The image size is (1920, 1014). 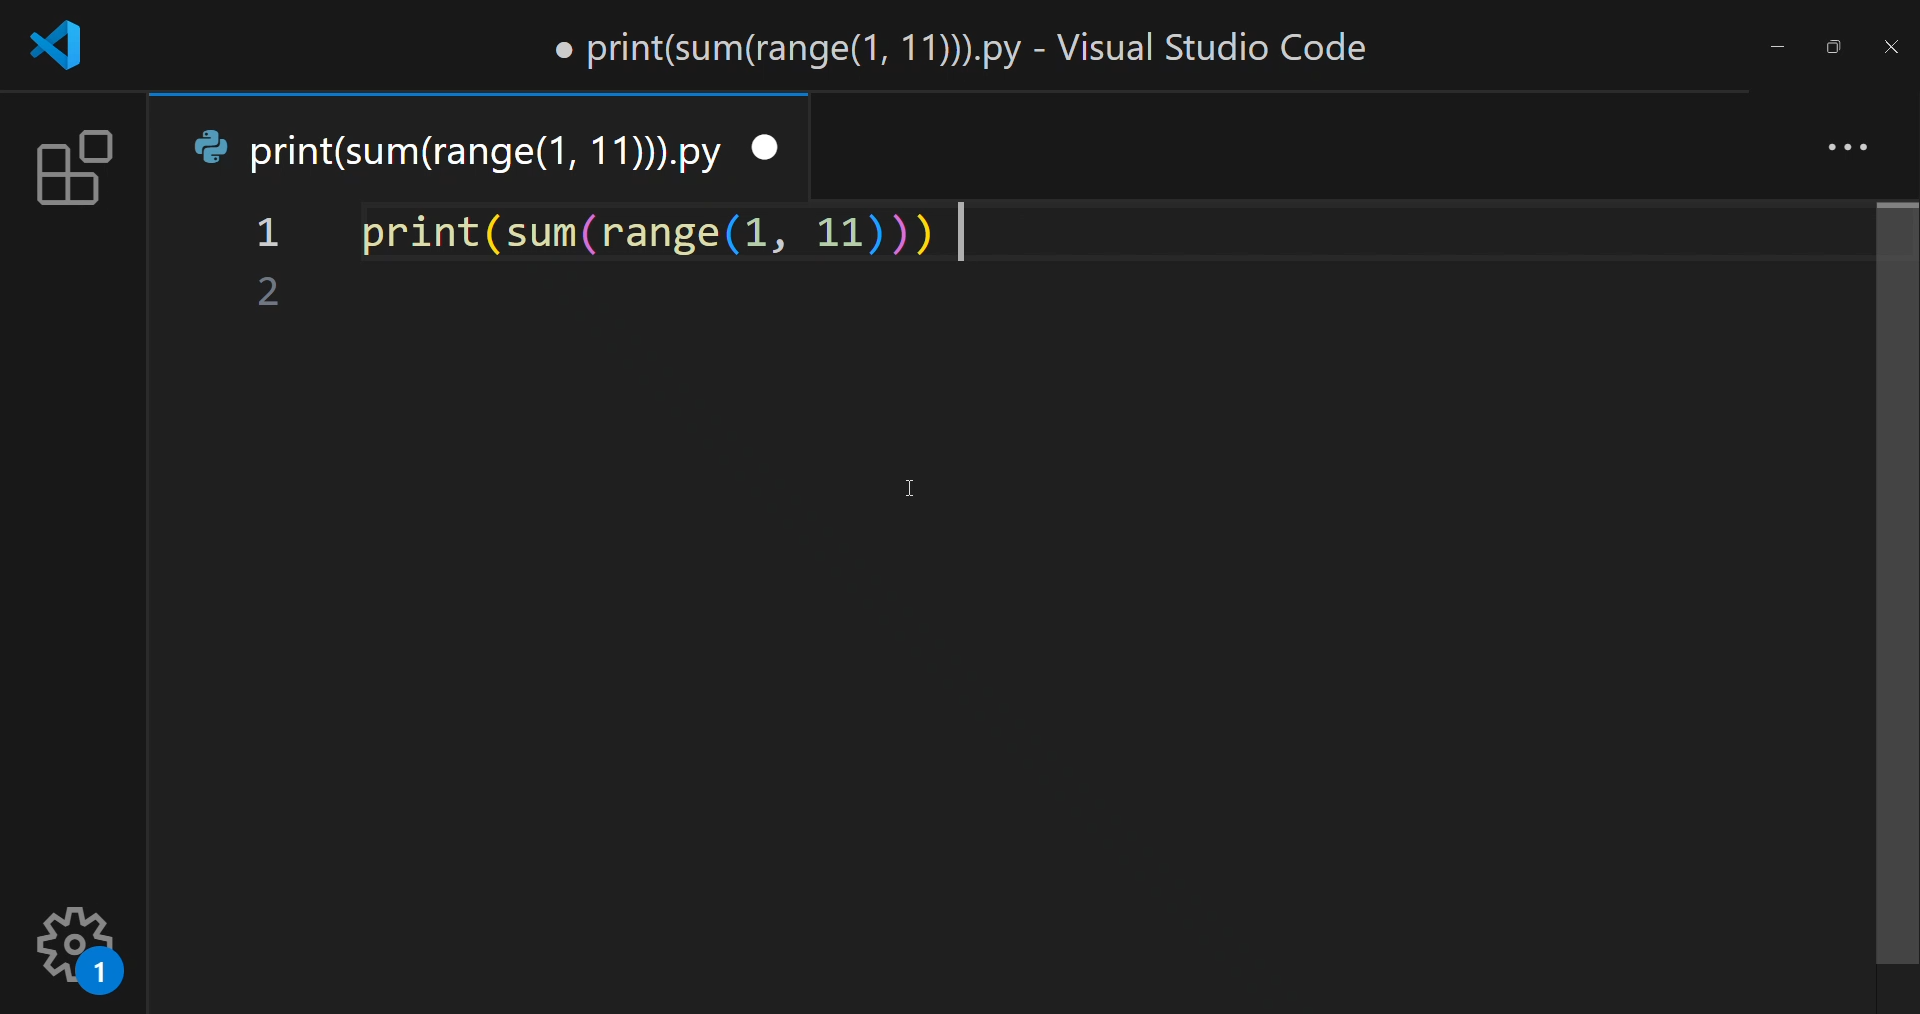 I want to click on scroll bar, so click(x=1893, y=586).